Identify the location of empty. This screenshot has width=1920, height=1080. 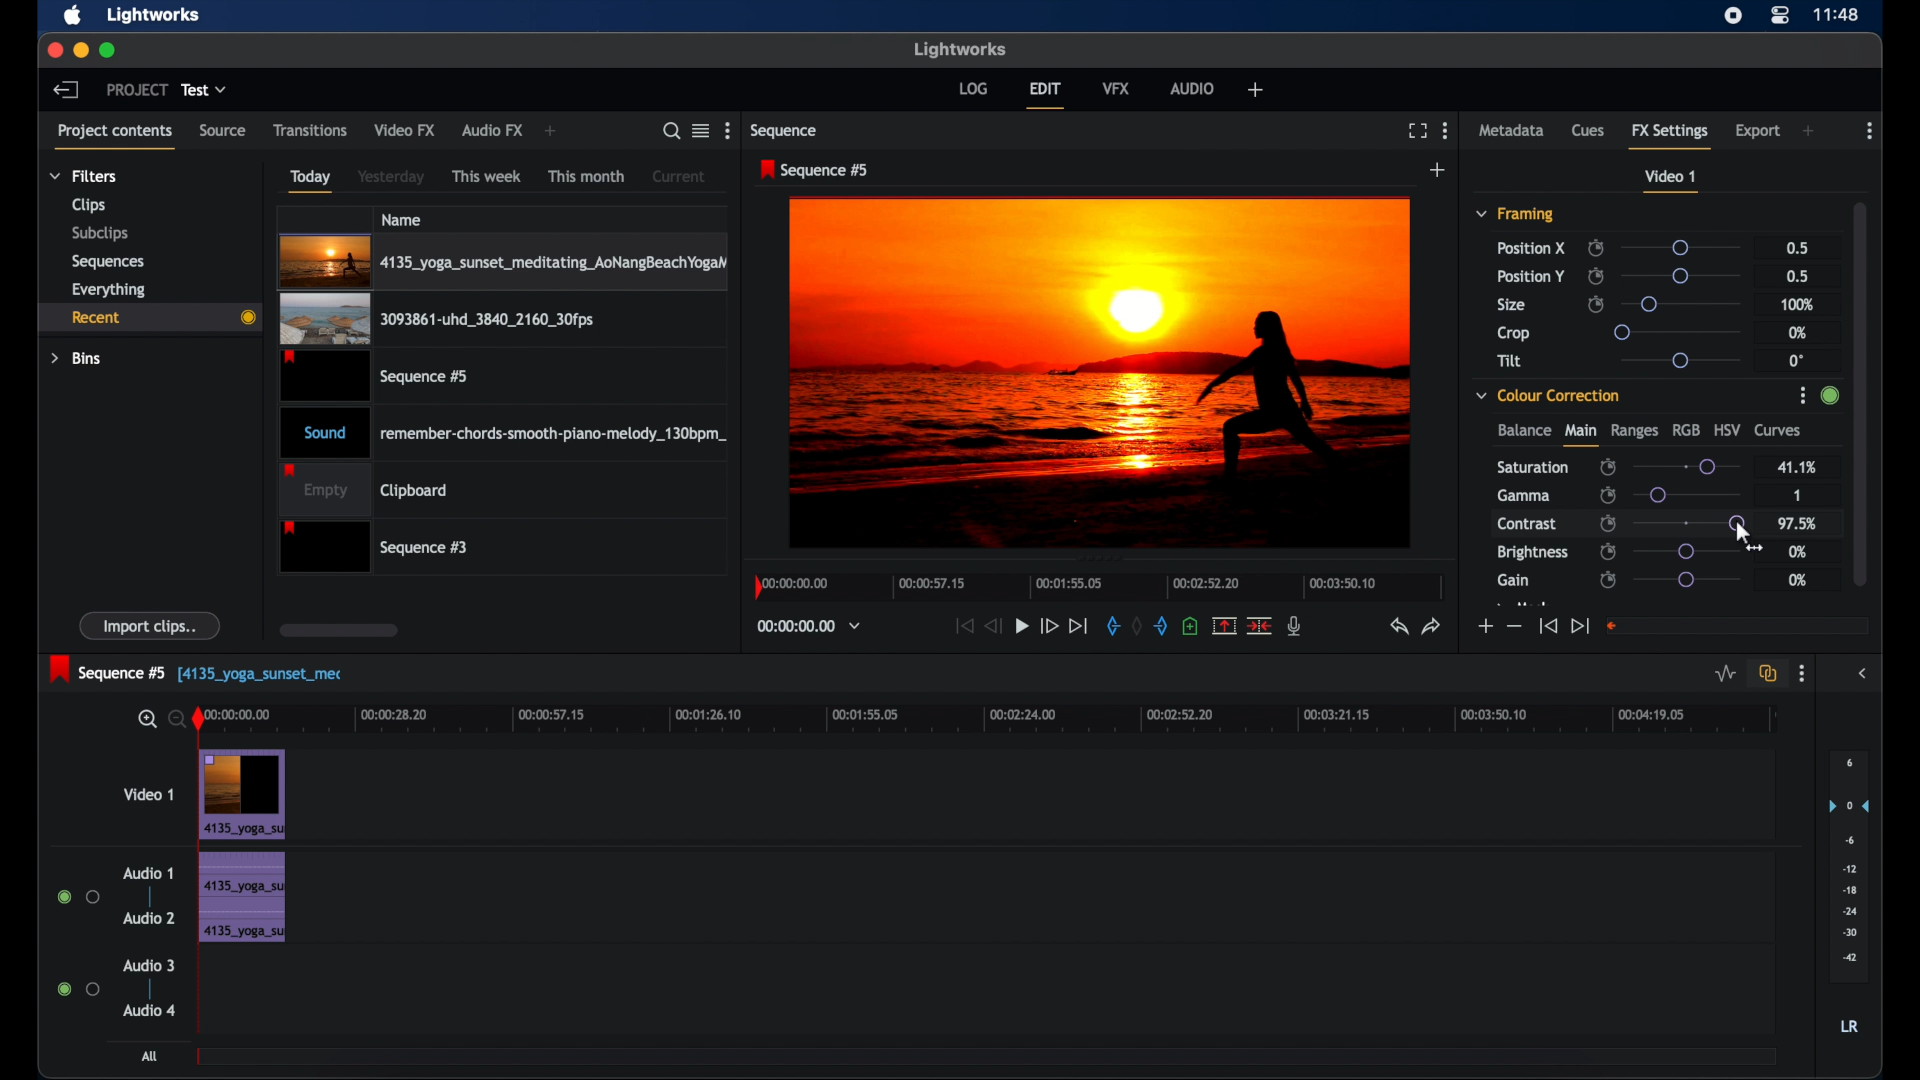
(364, 489).